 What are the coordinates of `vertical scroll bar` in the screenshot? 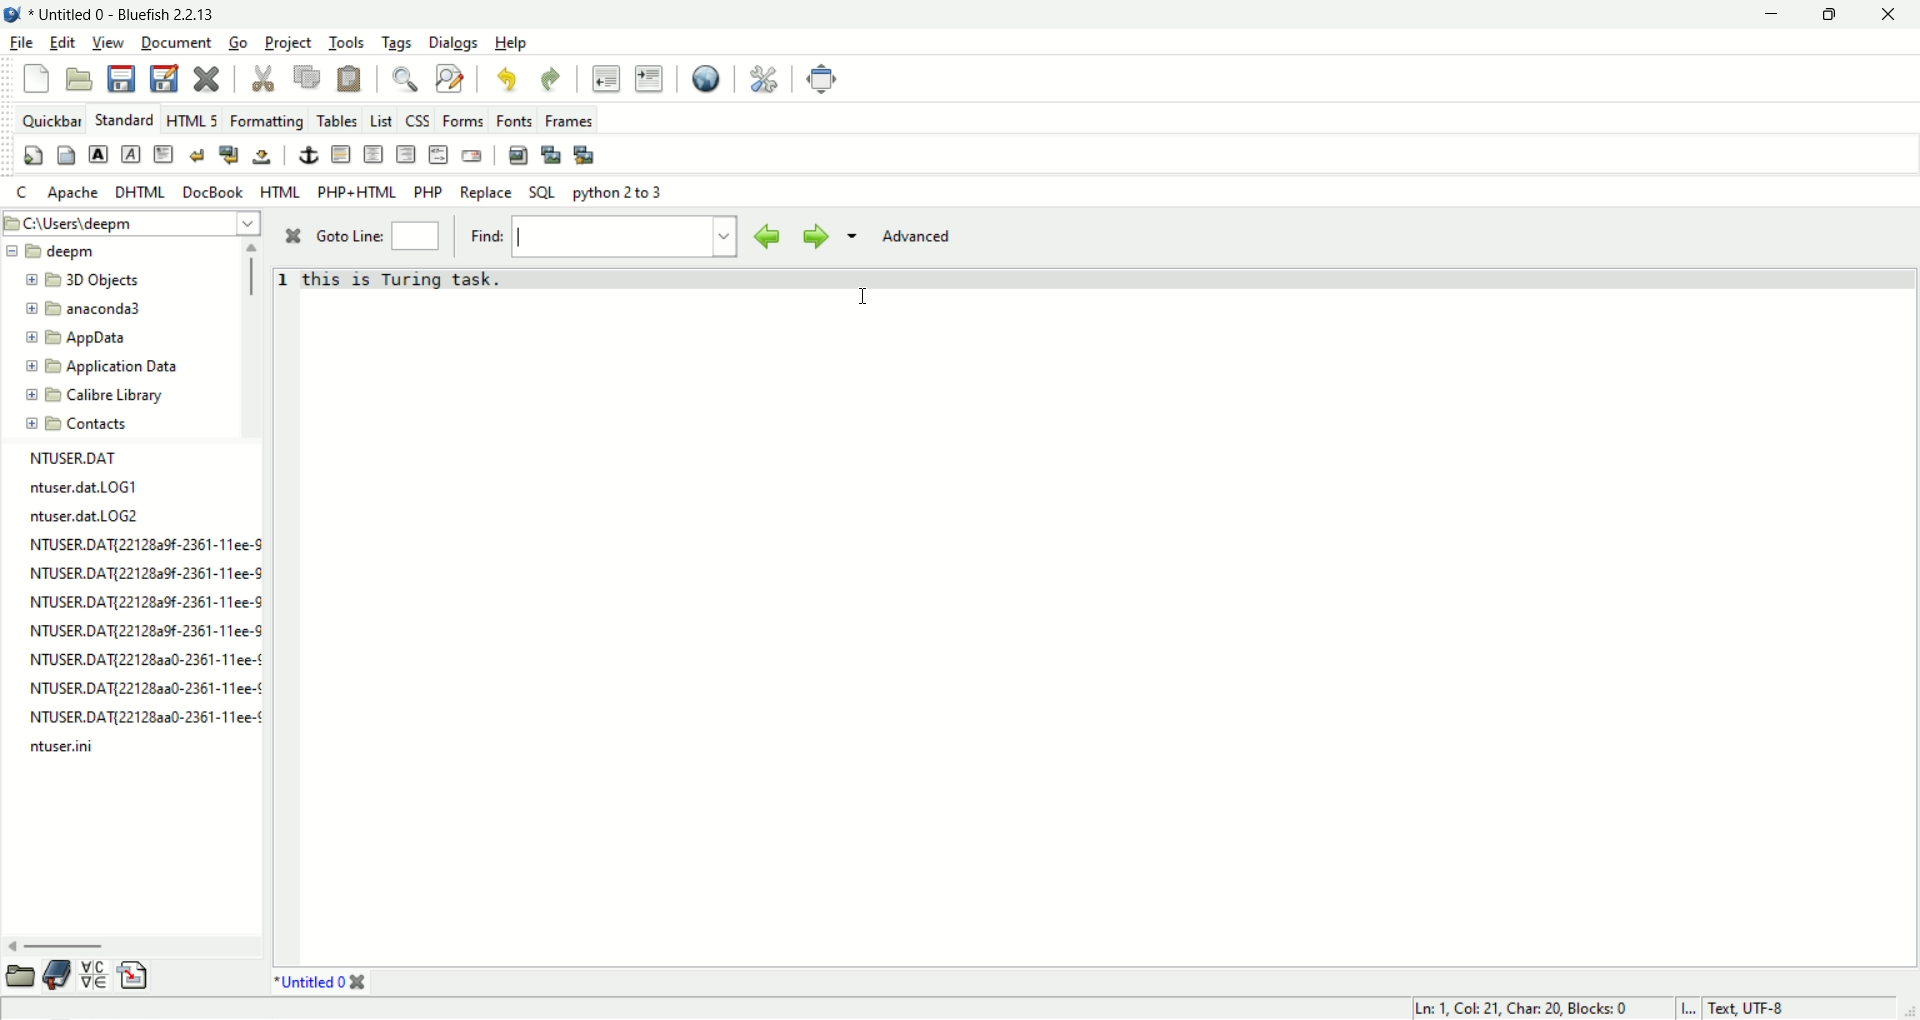 It's located at (256, 272).